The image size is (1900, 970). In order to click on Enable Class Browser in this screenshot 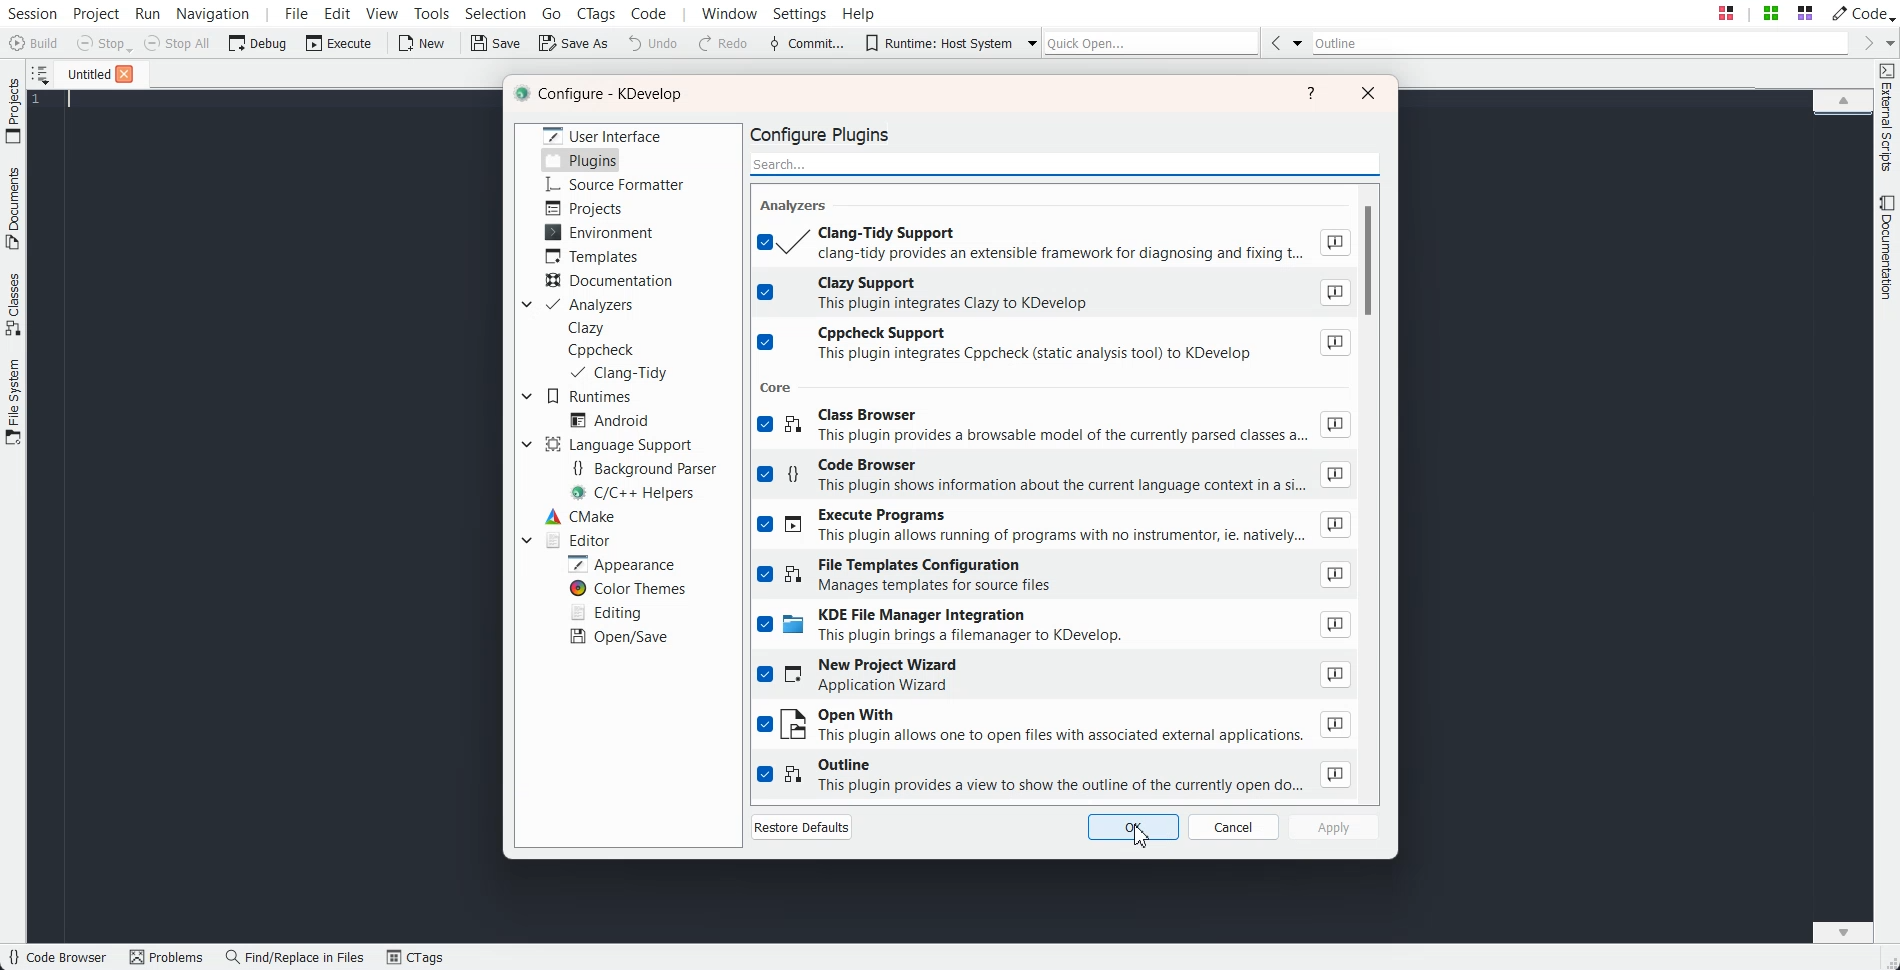, I will do `click(1054, 428)`.